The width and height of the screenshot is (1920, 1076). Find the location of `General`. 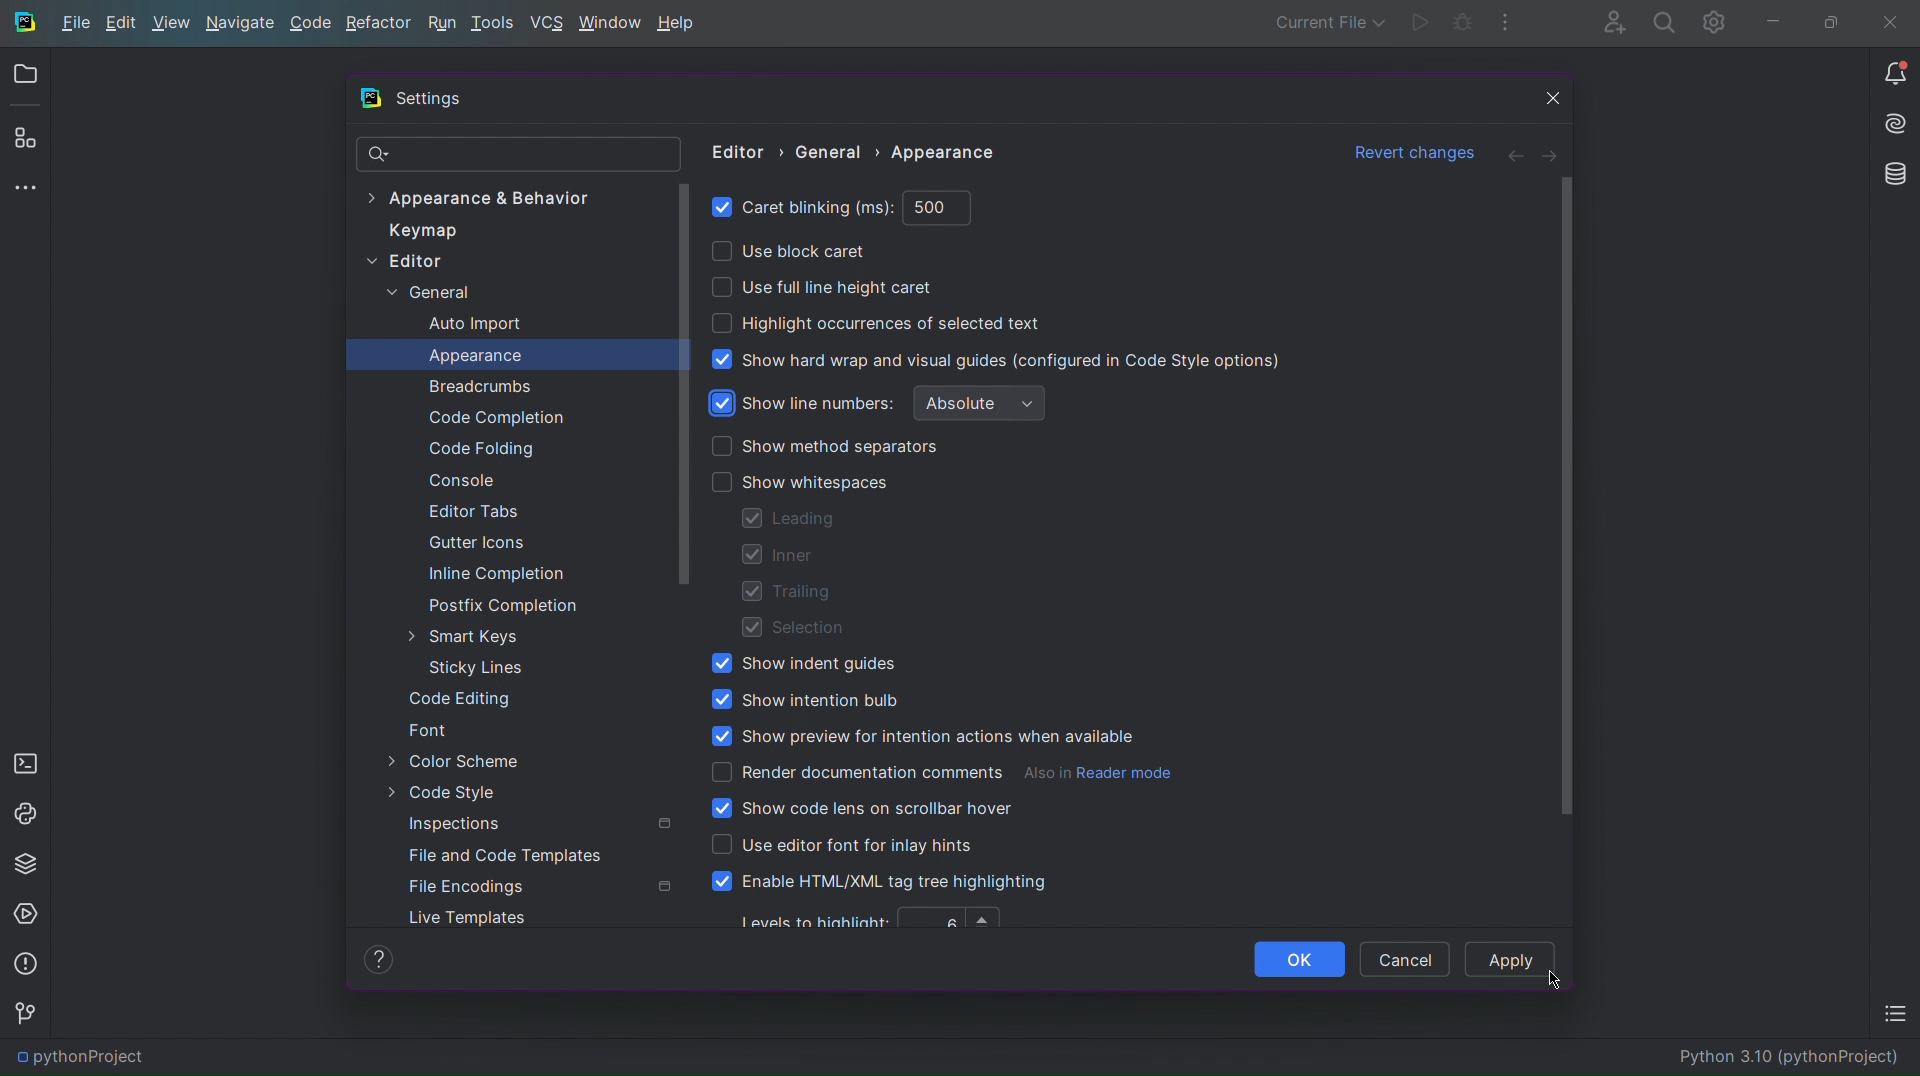

General is located at coordinates (431, 293).